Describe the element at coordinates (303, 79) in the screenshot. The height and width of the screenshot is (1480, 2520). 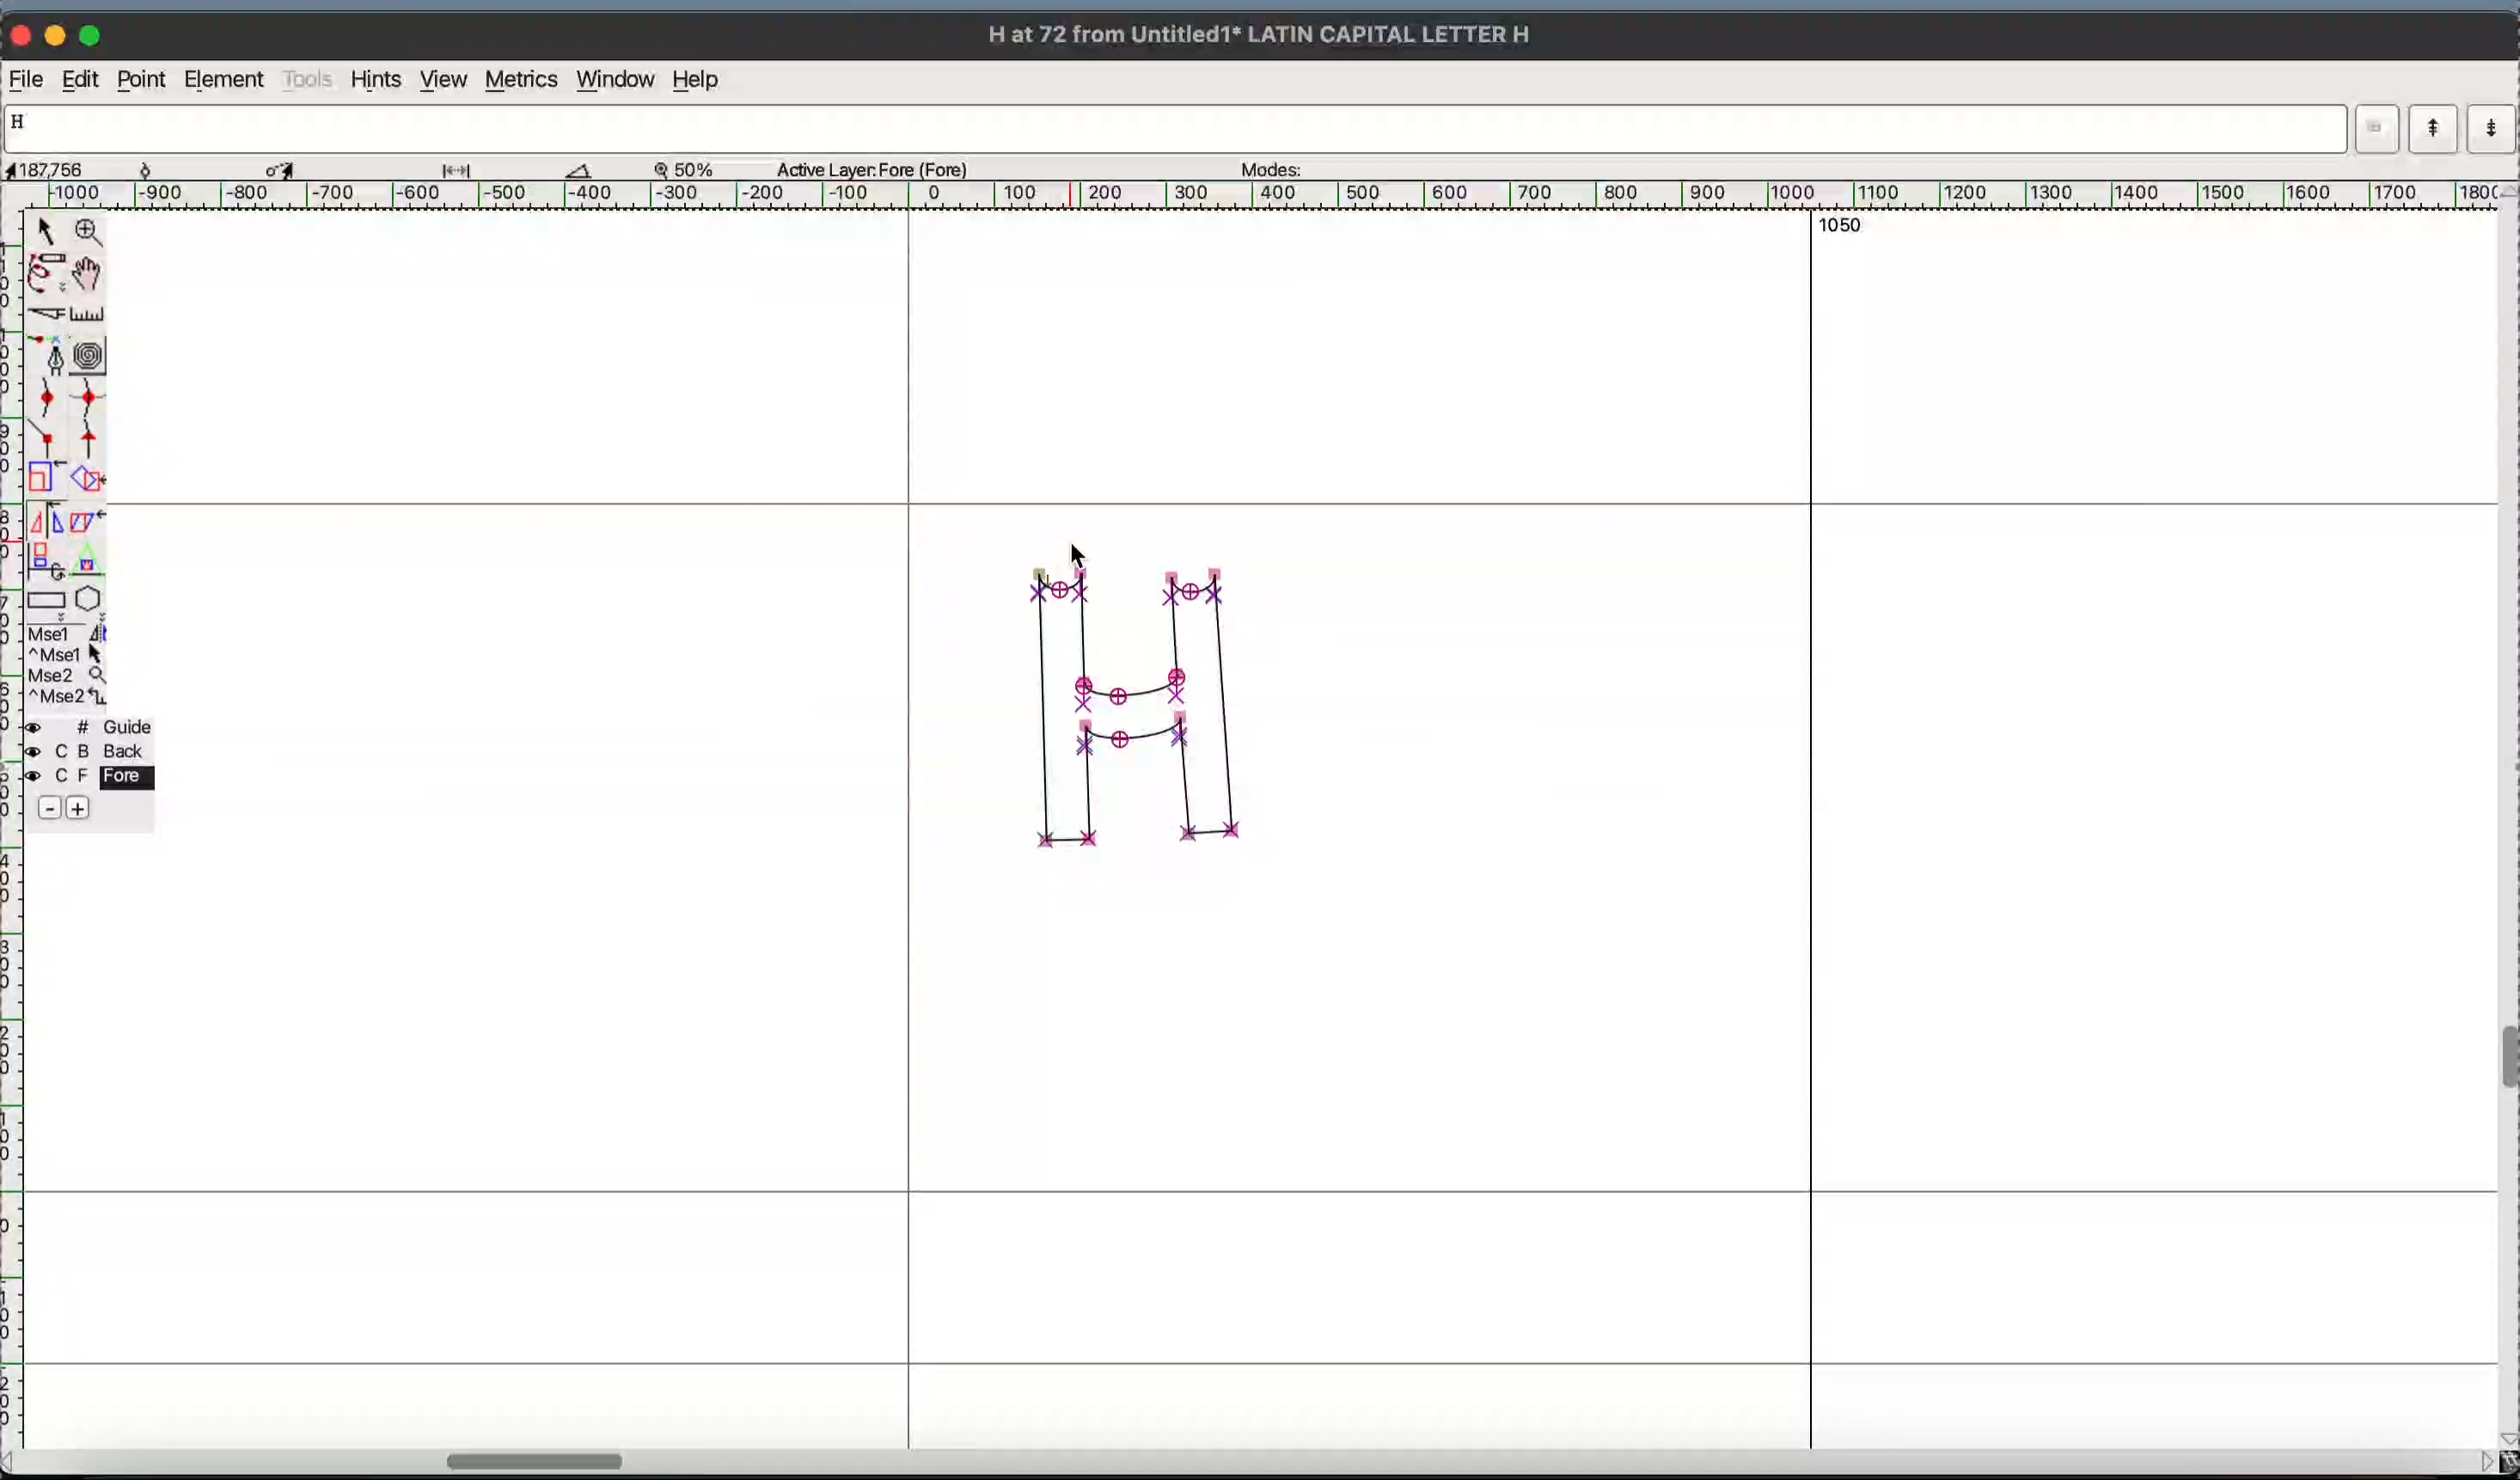
I see `tools` at that location.